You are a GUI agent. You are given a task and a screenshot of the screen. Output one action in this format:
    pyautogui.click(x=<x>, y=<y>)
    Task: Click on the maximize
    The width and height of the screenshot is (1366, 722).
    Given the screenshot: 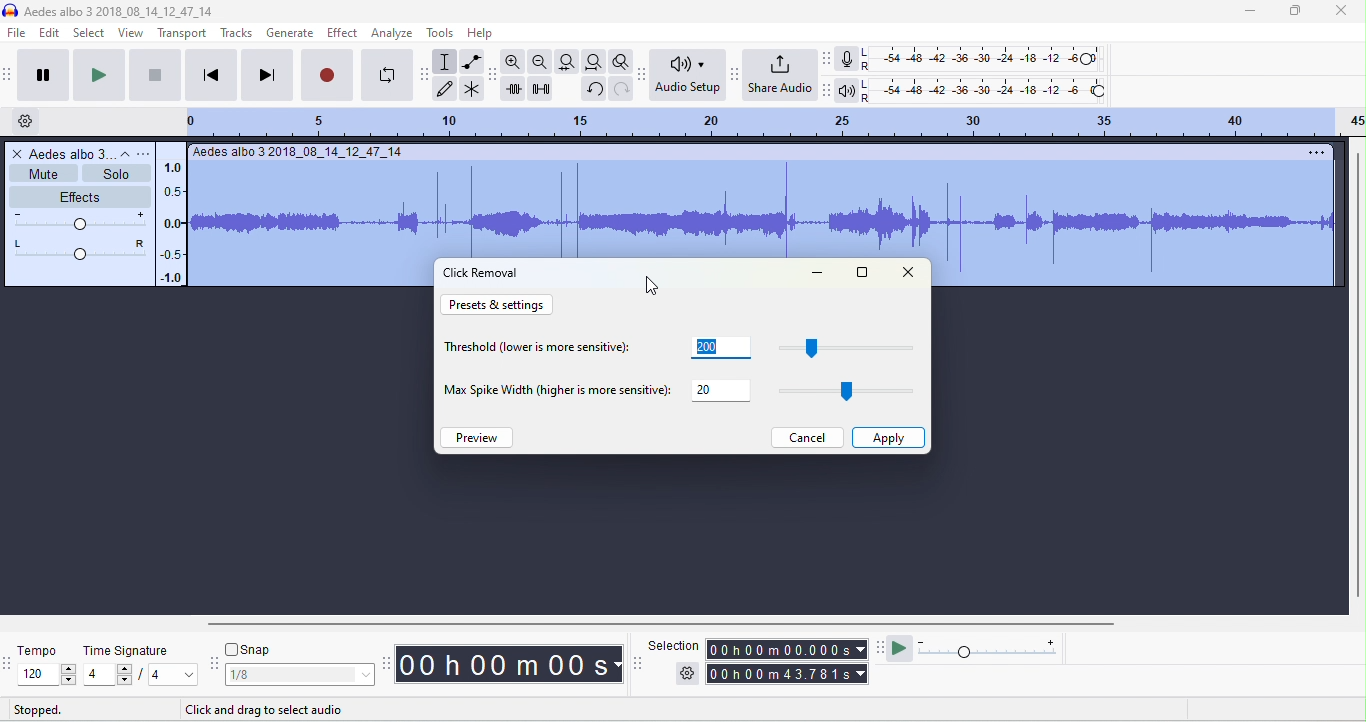 What is the action you would take?
    pyautogui.click(x=1294, y=10)
    